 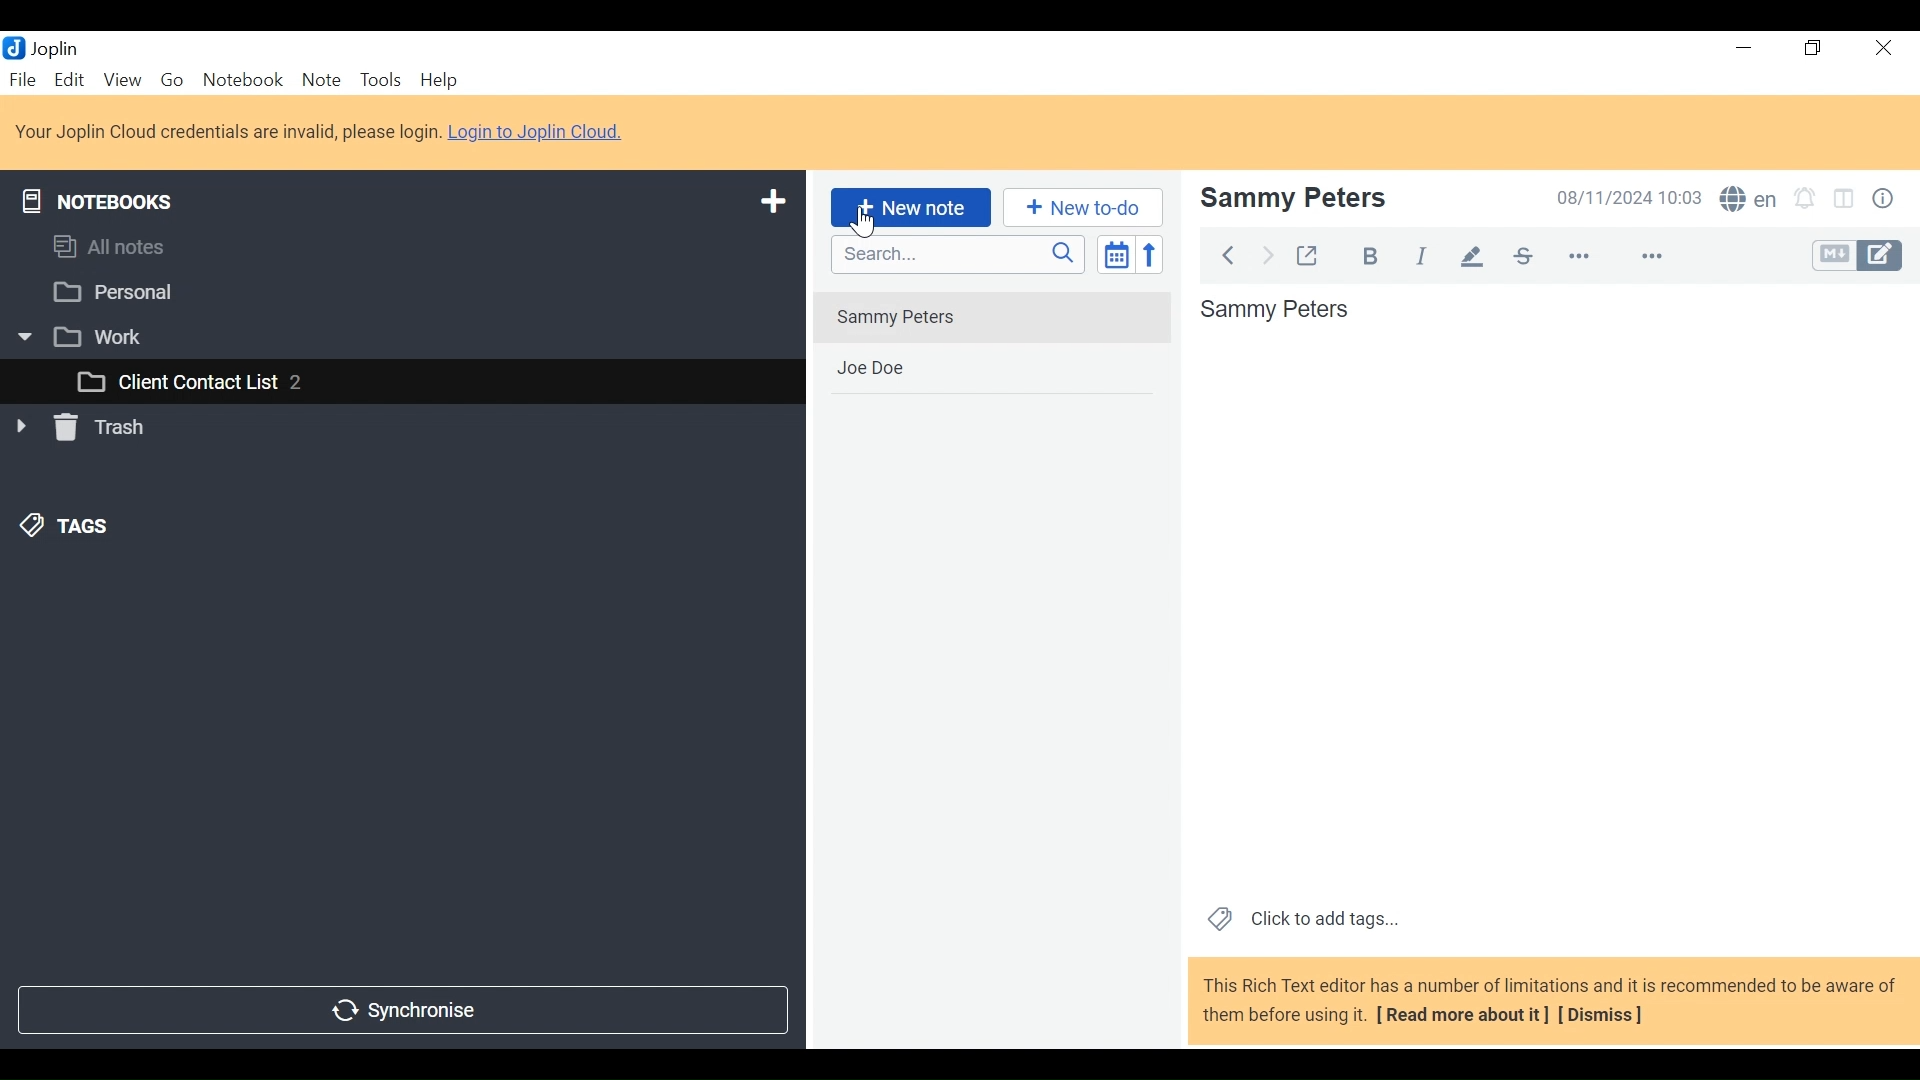 What do you see at coordinates (321, 81) in the screenshot?
I see `Note` at bounding box center [321, 81].